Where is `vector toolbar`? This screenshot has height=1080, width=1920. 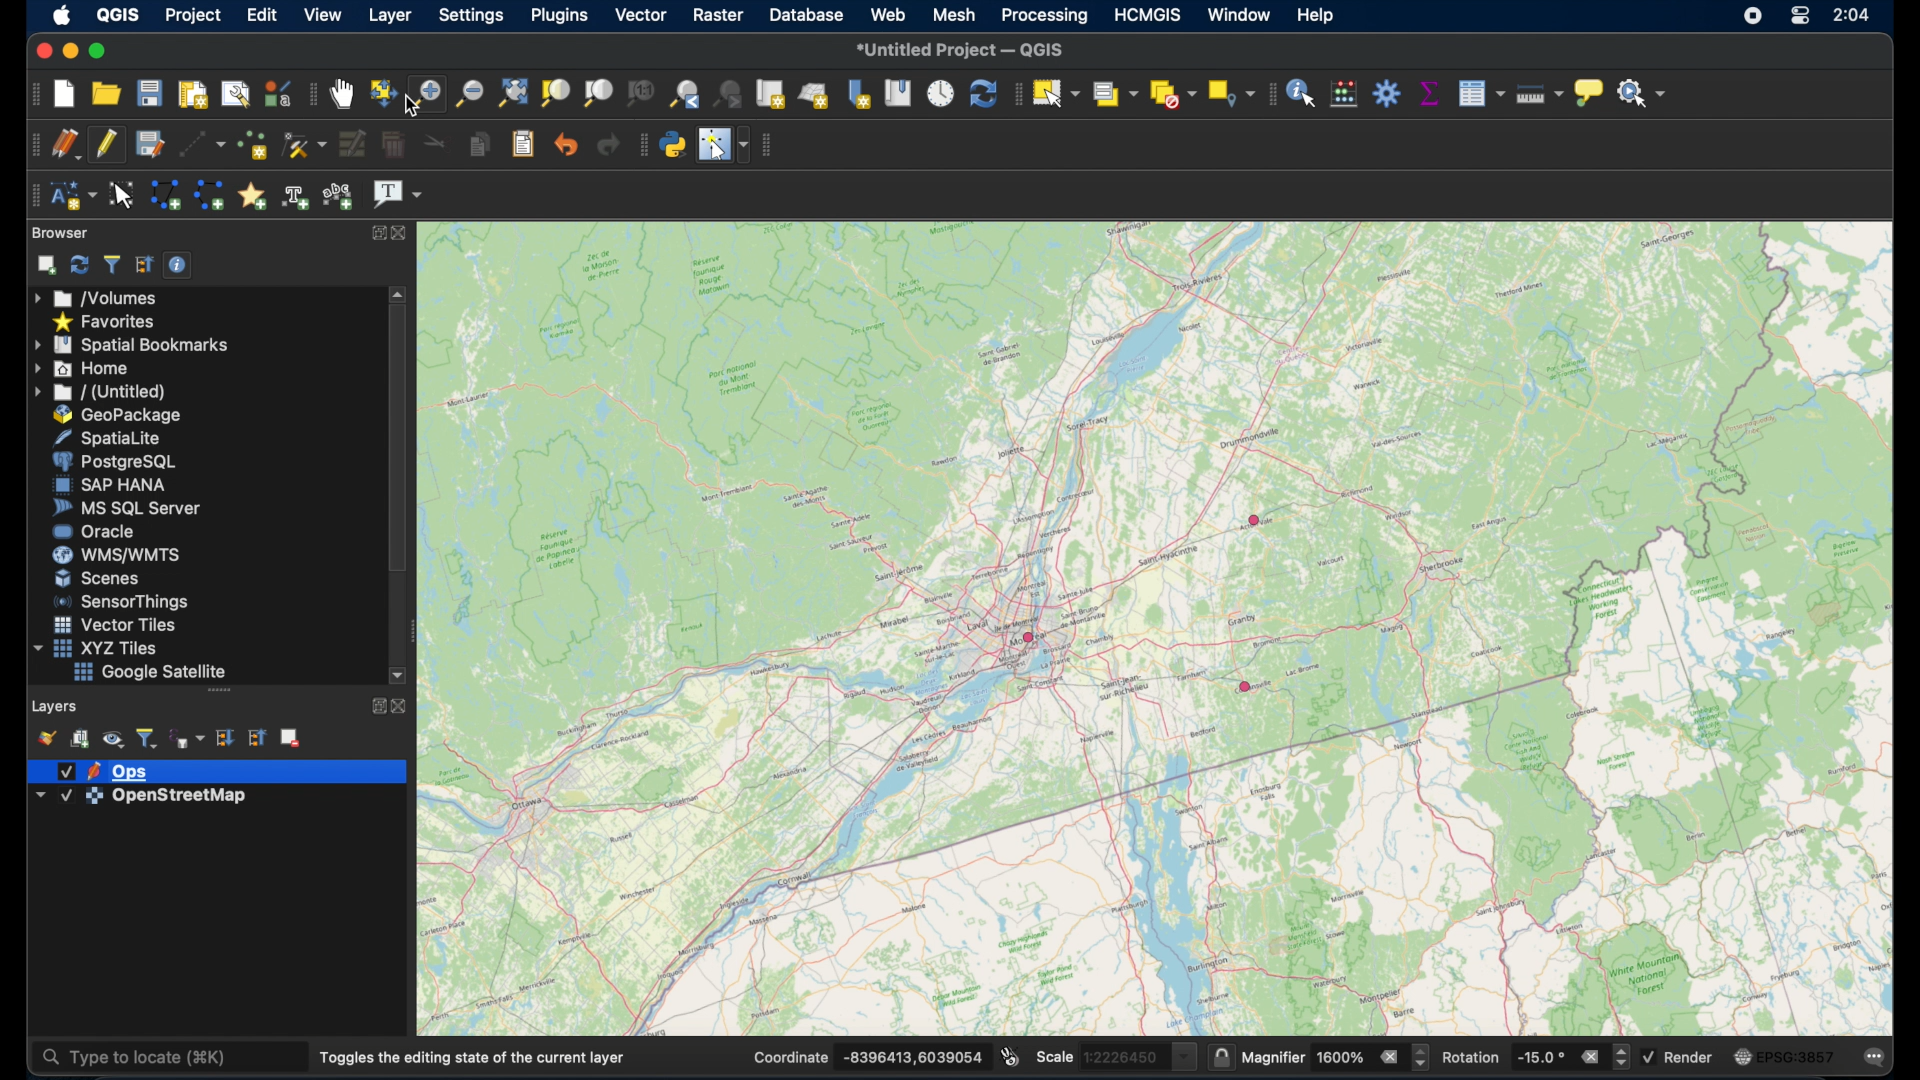 vector toolbar is located at coordinates (772, 143).